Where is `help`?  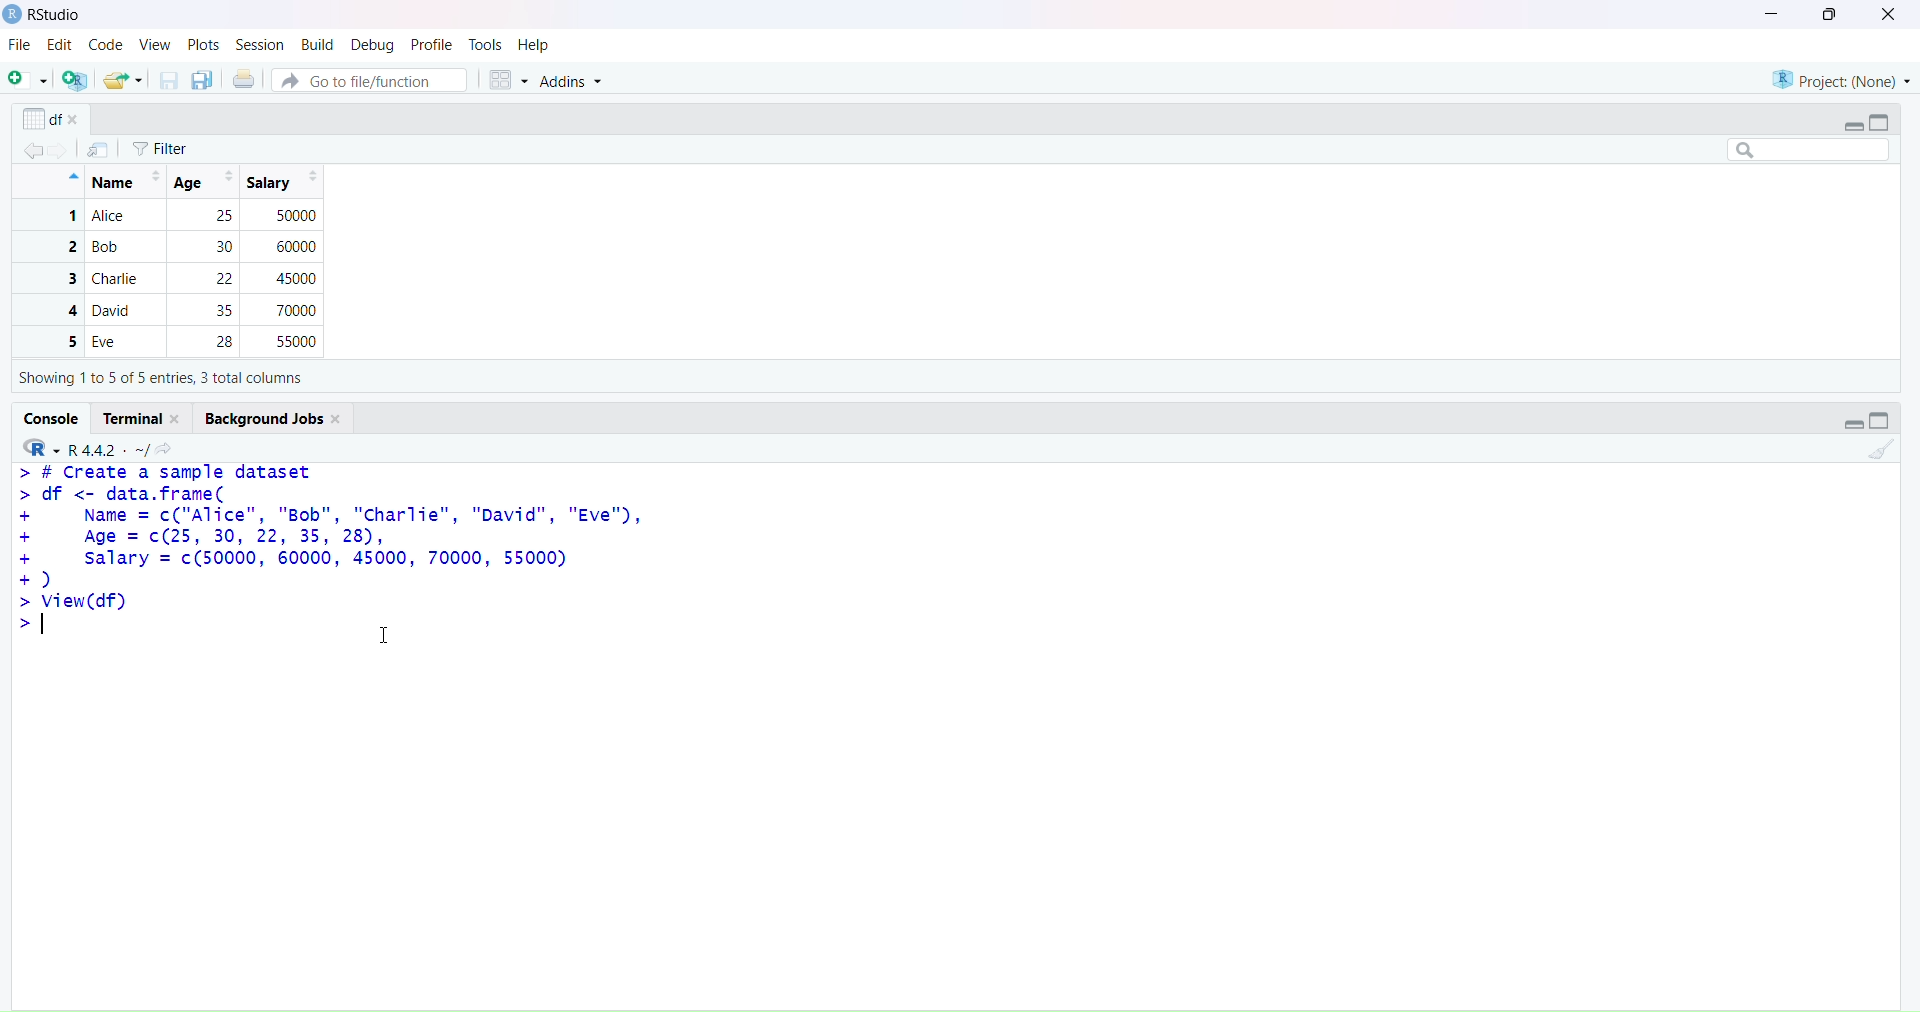
help is located at coordinates (537, 45).